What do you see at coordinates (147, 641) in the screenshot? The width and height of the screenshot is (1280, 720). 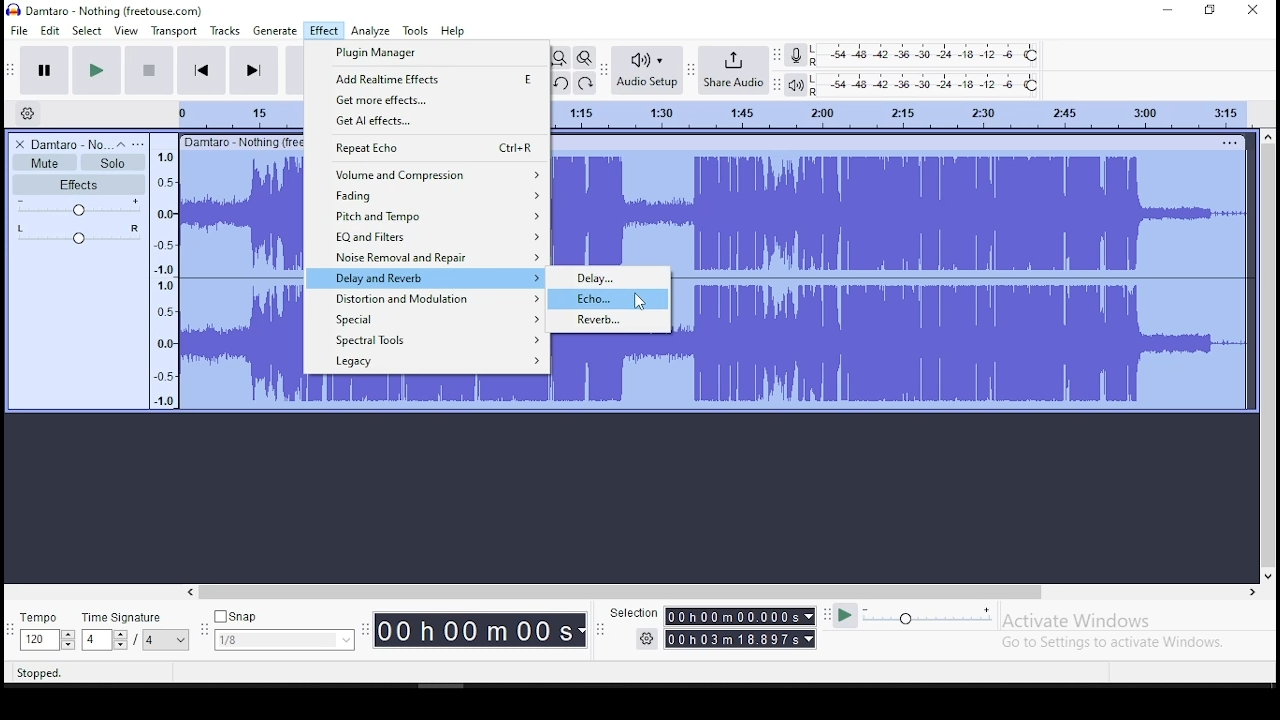 I see `/4` at bounding box center [147, 641].